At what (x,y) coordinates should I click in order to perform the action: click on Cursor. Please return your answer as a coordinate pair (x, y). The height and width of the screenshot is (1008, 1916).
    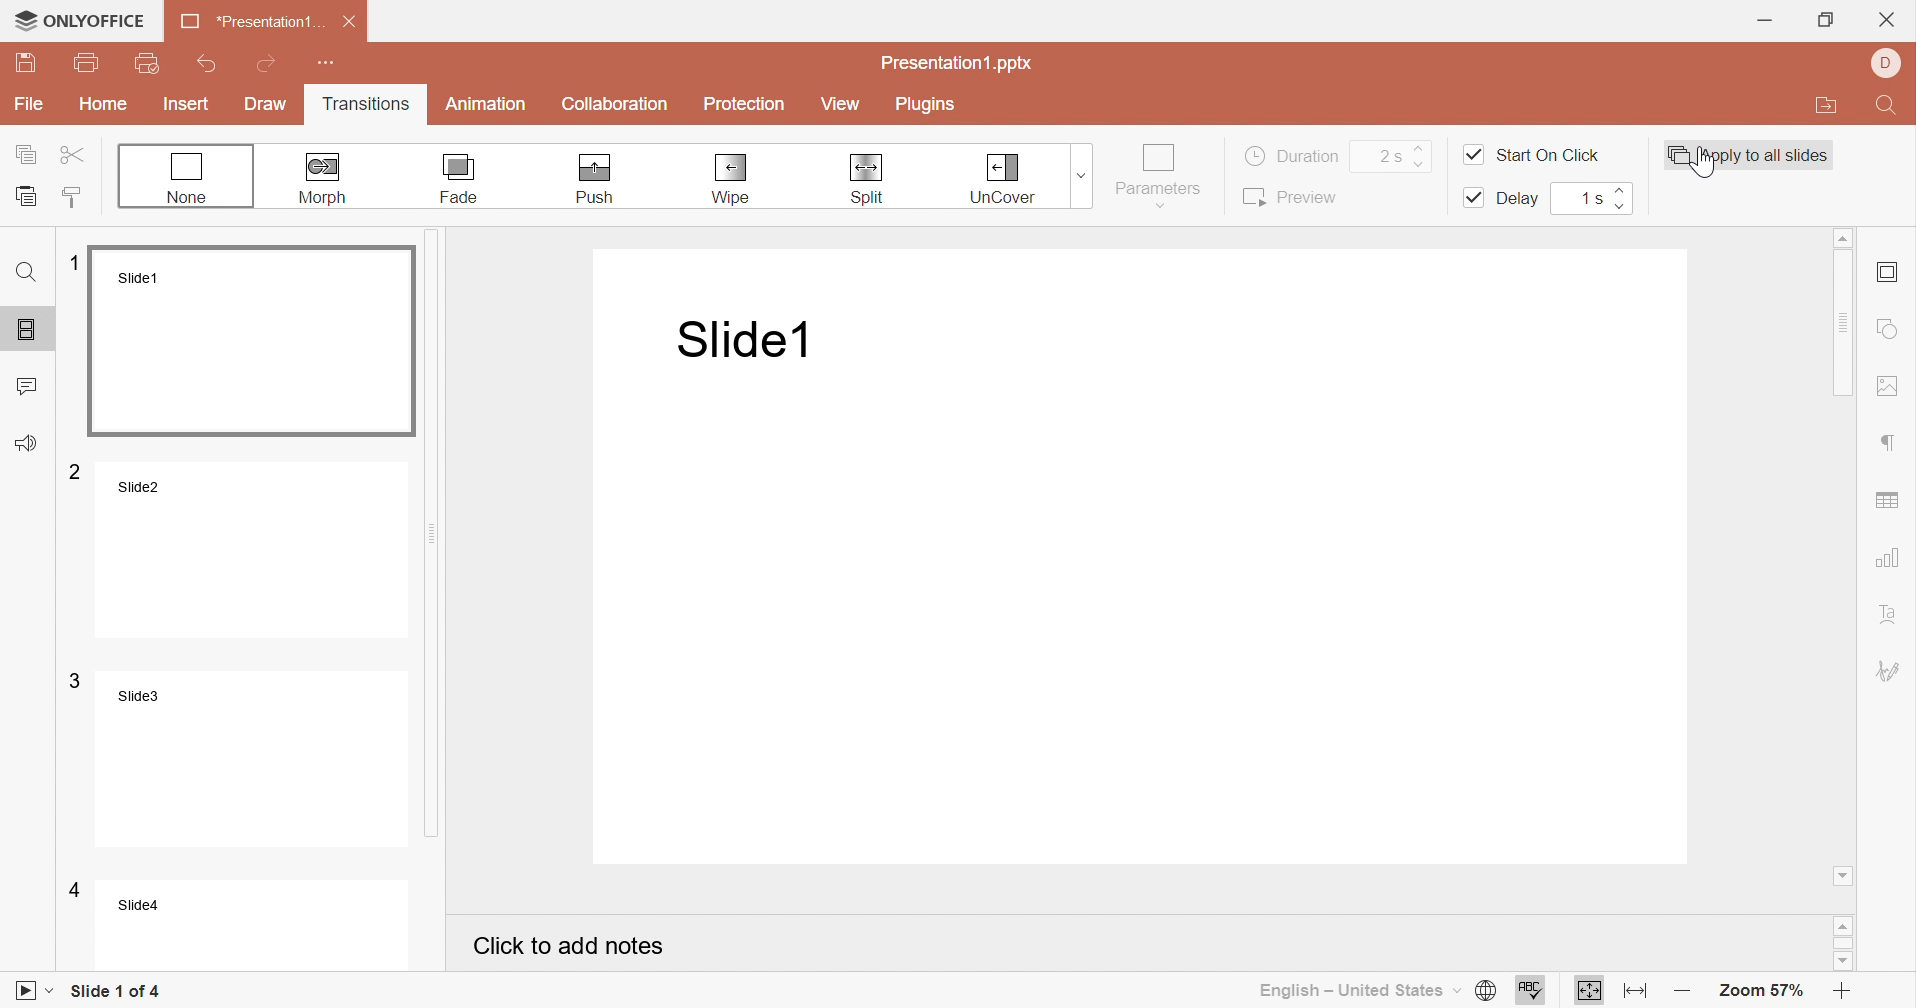
    Looking at the image, I should click on (1700, 157).